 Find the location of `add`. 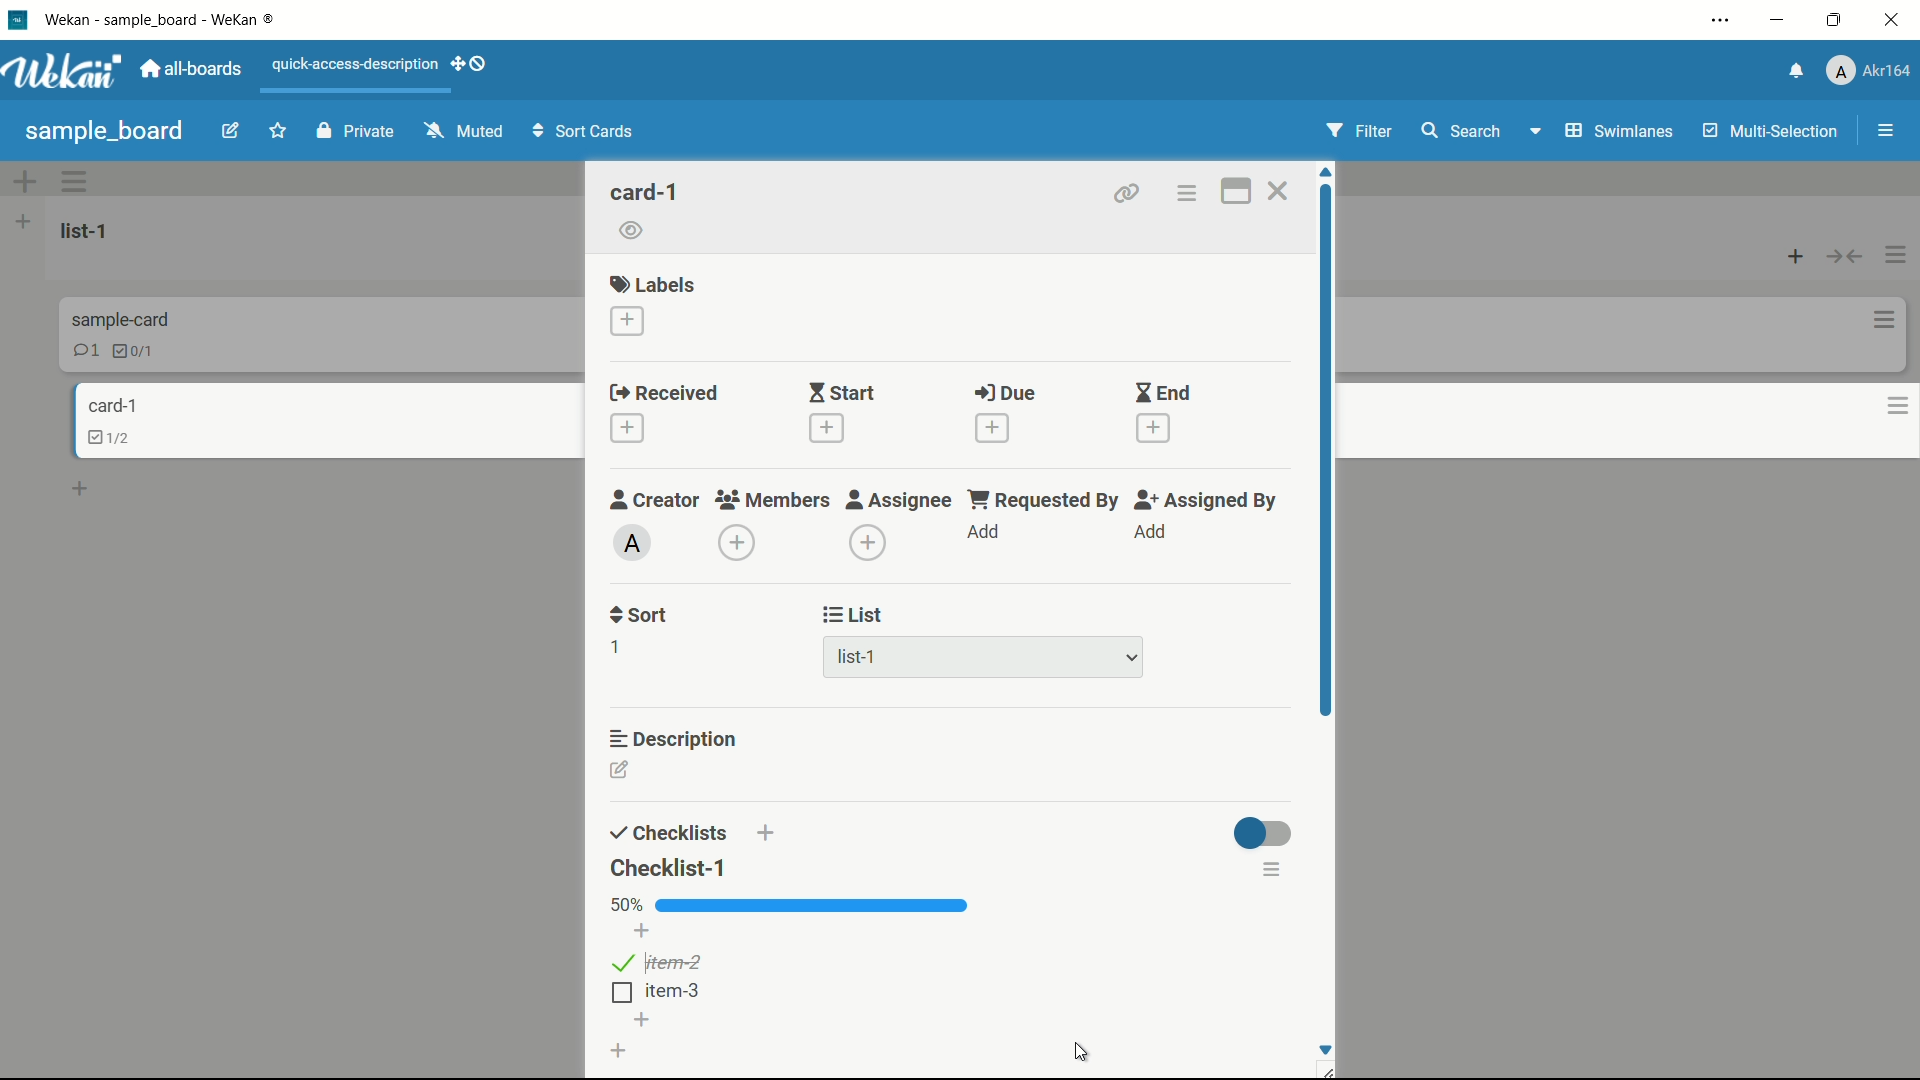

add is located at coordinates (644, 1022).